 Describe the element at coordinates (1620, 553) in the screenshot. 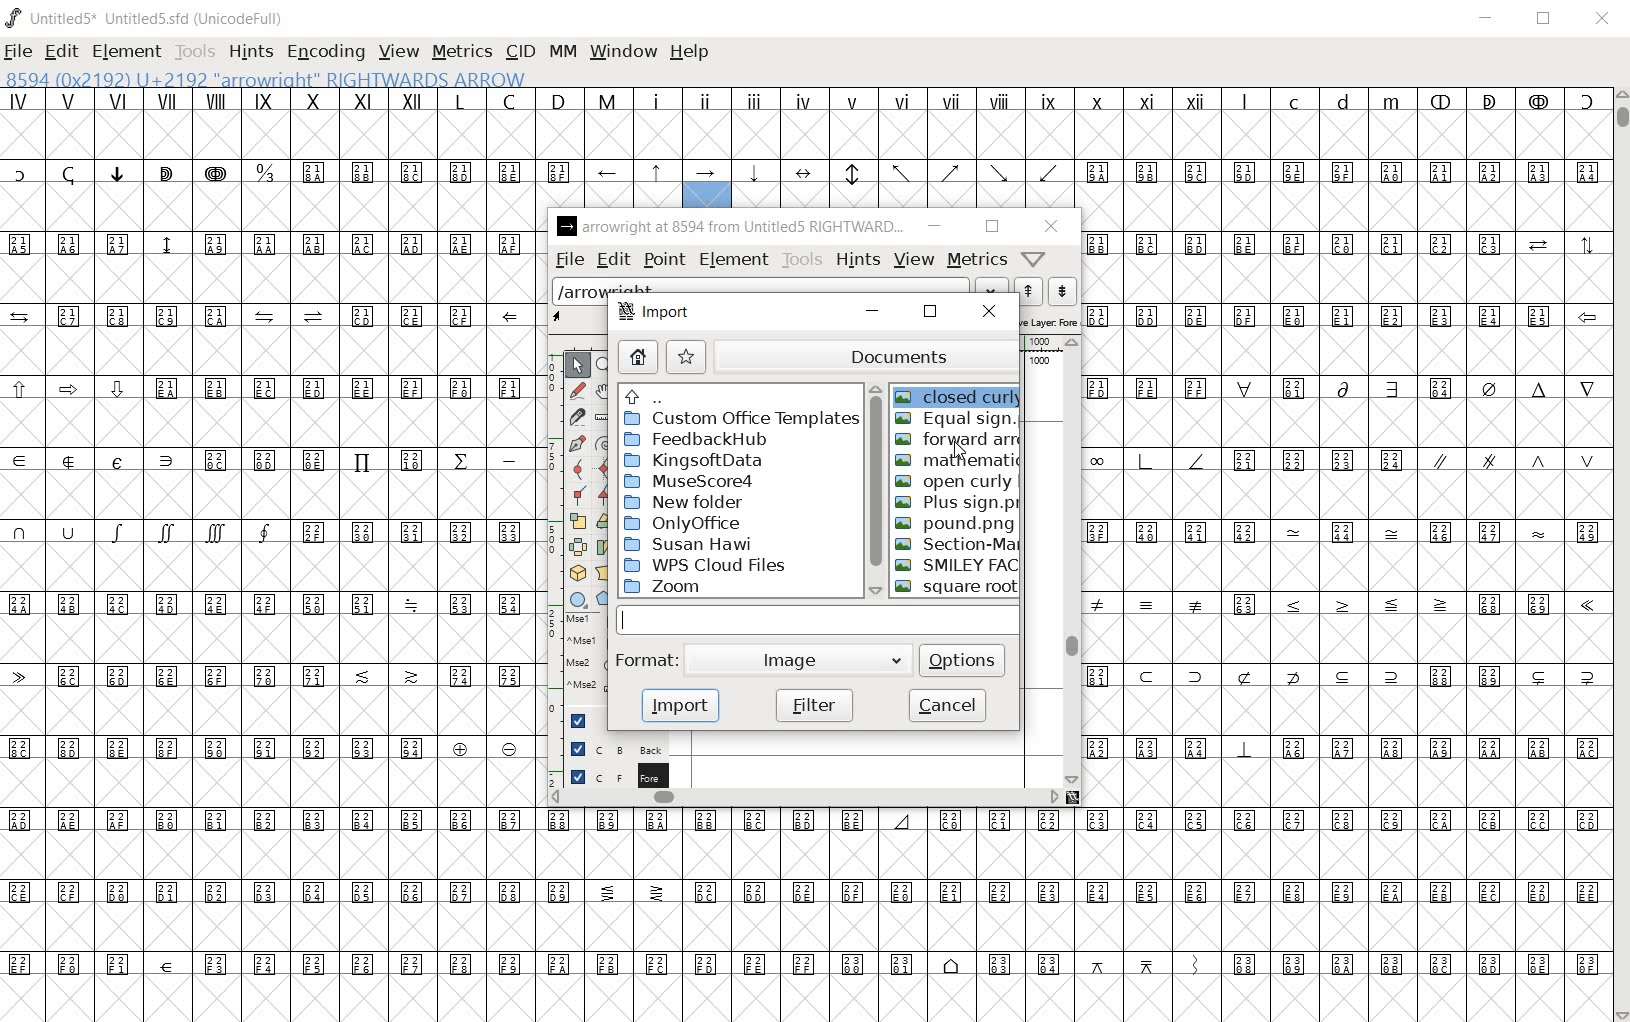

I see `SCROLLBAR` at that location.